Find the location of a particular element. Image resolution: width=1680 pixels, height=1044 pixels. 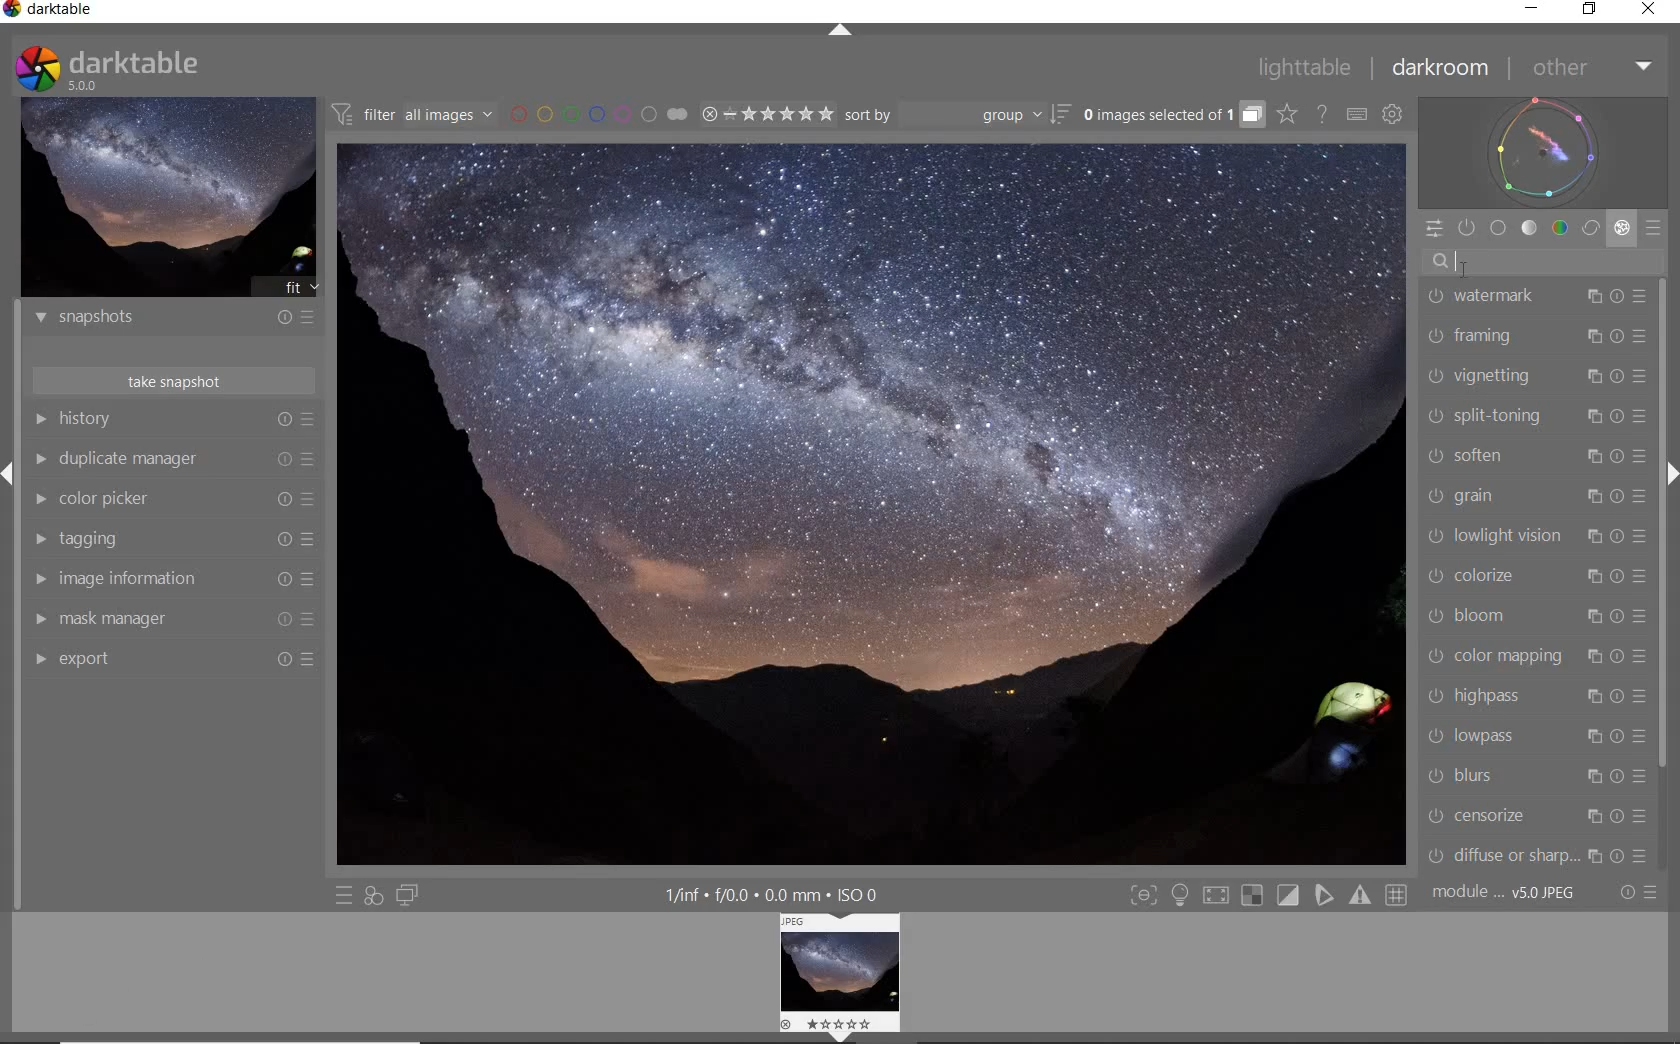

WATERMARK is located at coordinates (1483, 294).